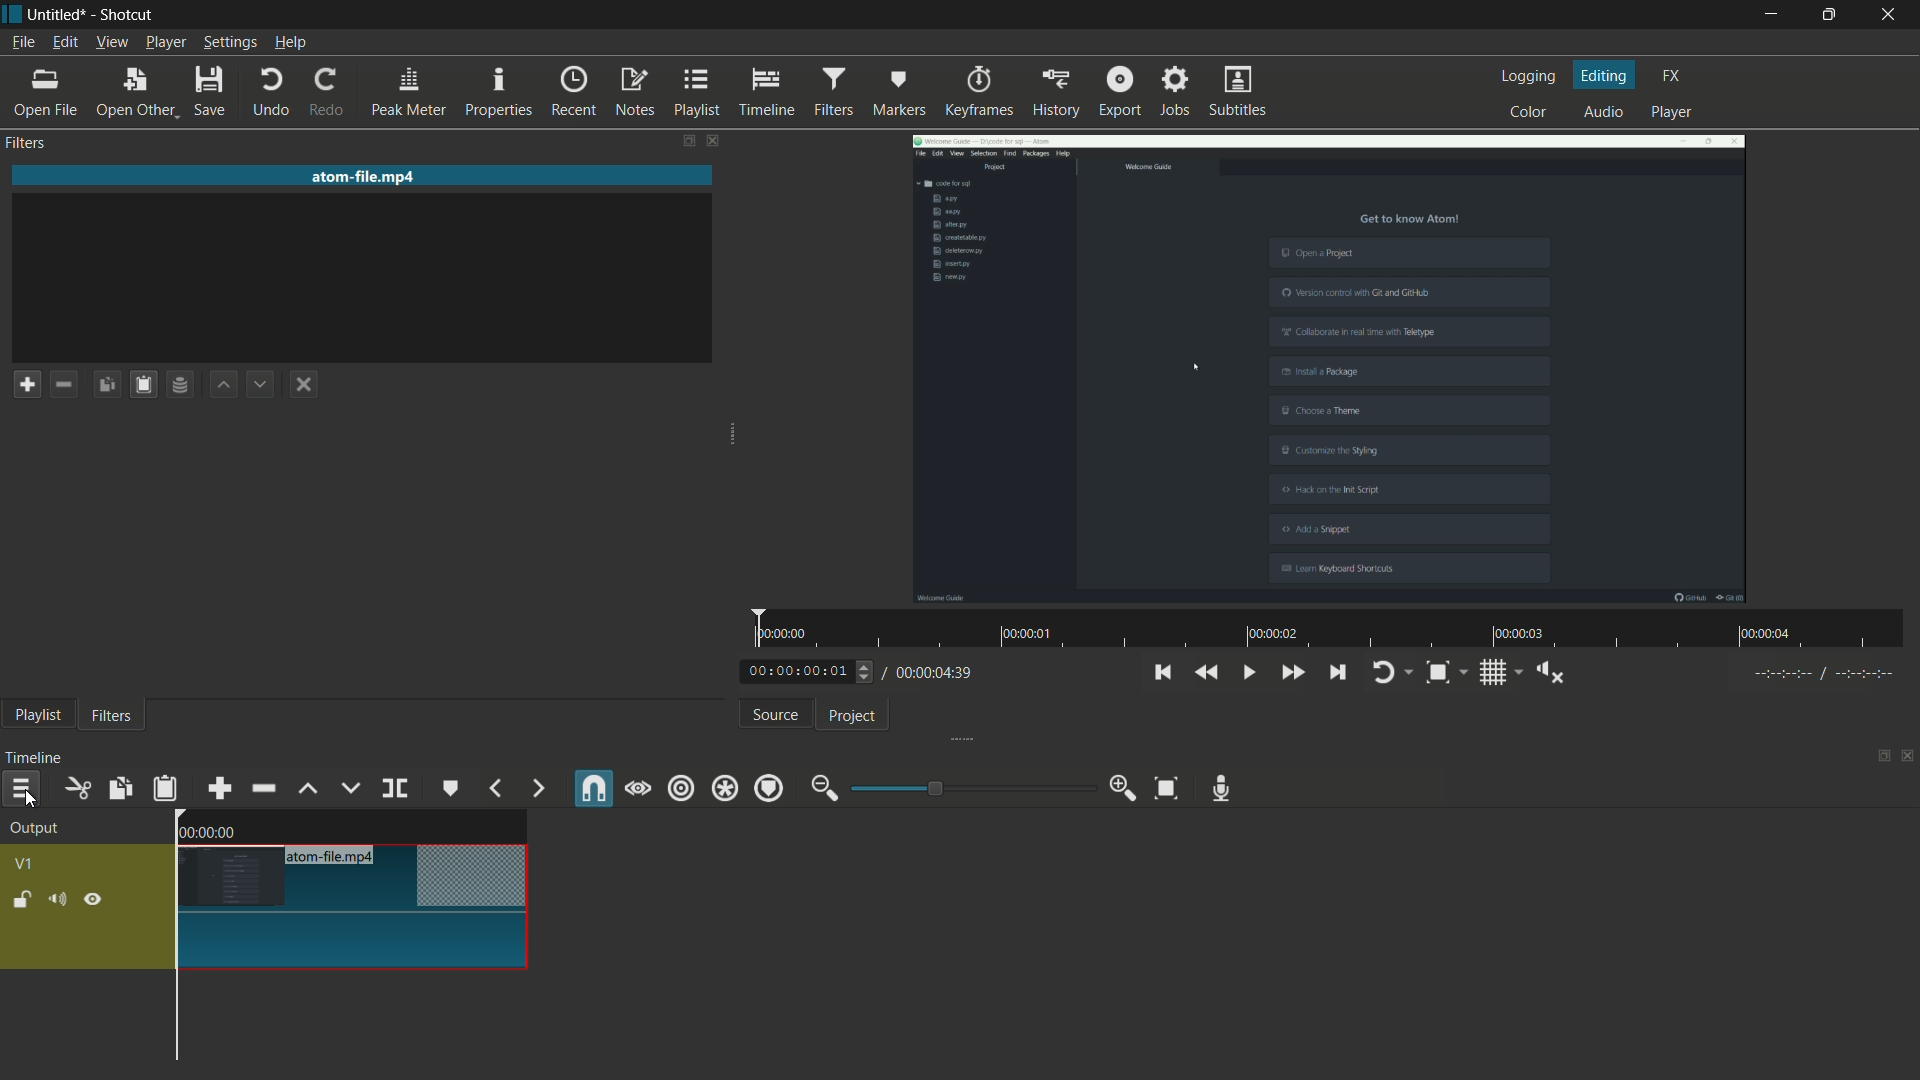 The image size is (1920, 1080). What do you see at coordinates (811, 670) in the screenshot?
I see `adjust current time` at bounding box center [811, 670].